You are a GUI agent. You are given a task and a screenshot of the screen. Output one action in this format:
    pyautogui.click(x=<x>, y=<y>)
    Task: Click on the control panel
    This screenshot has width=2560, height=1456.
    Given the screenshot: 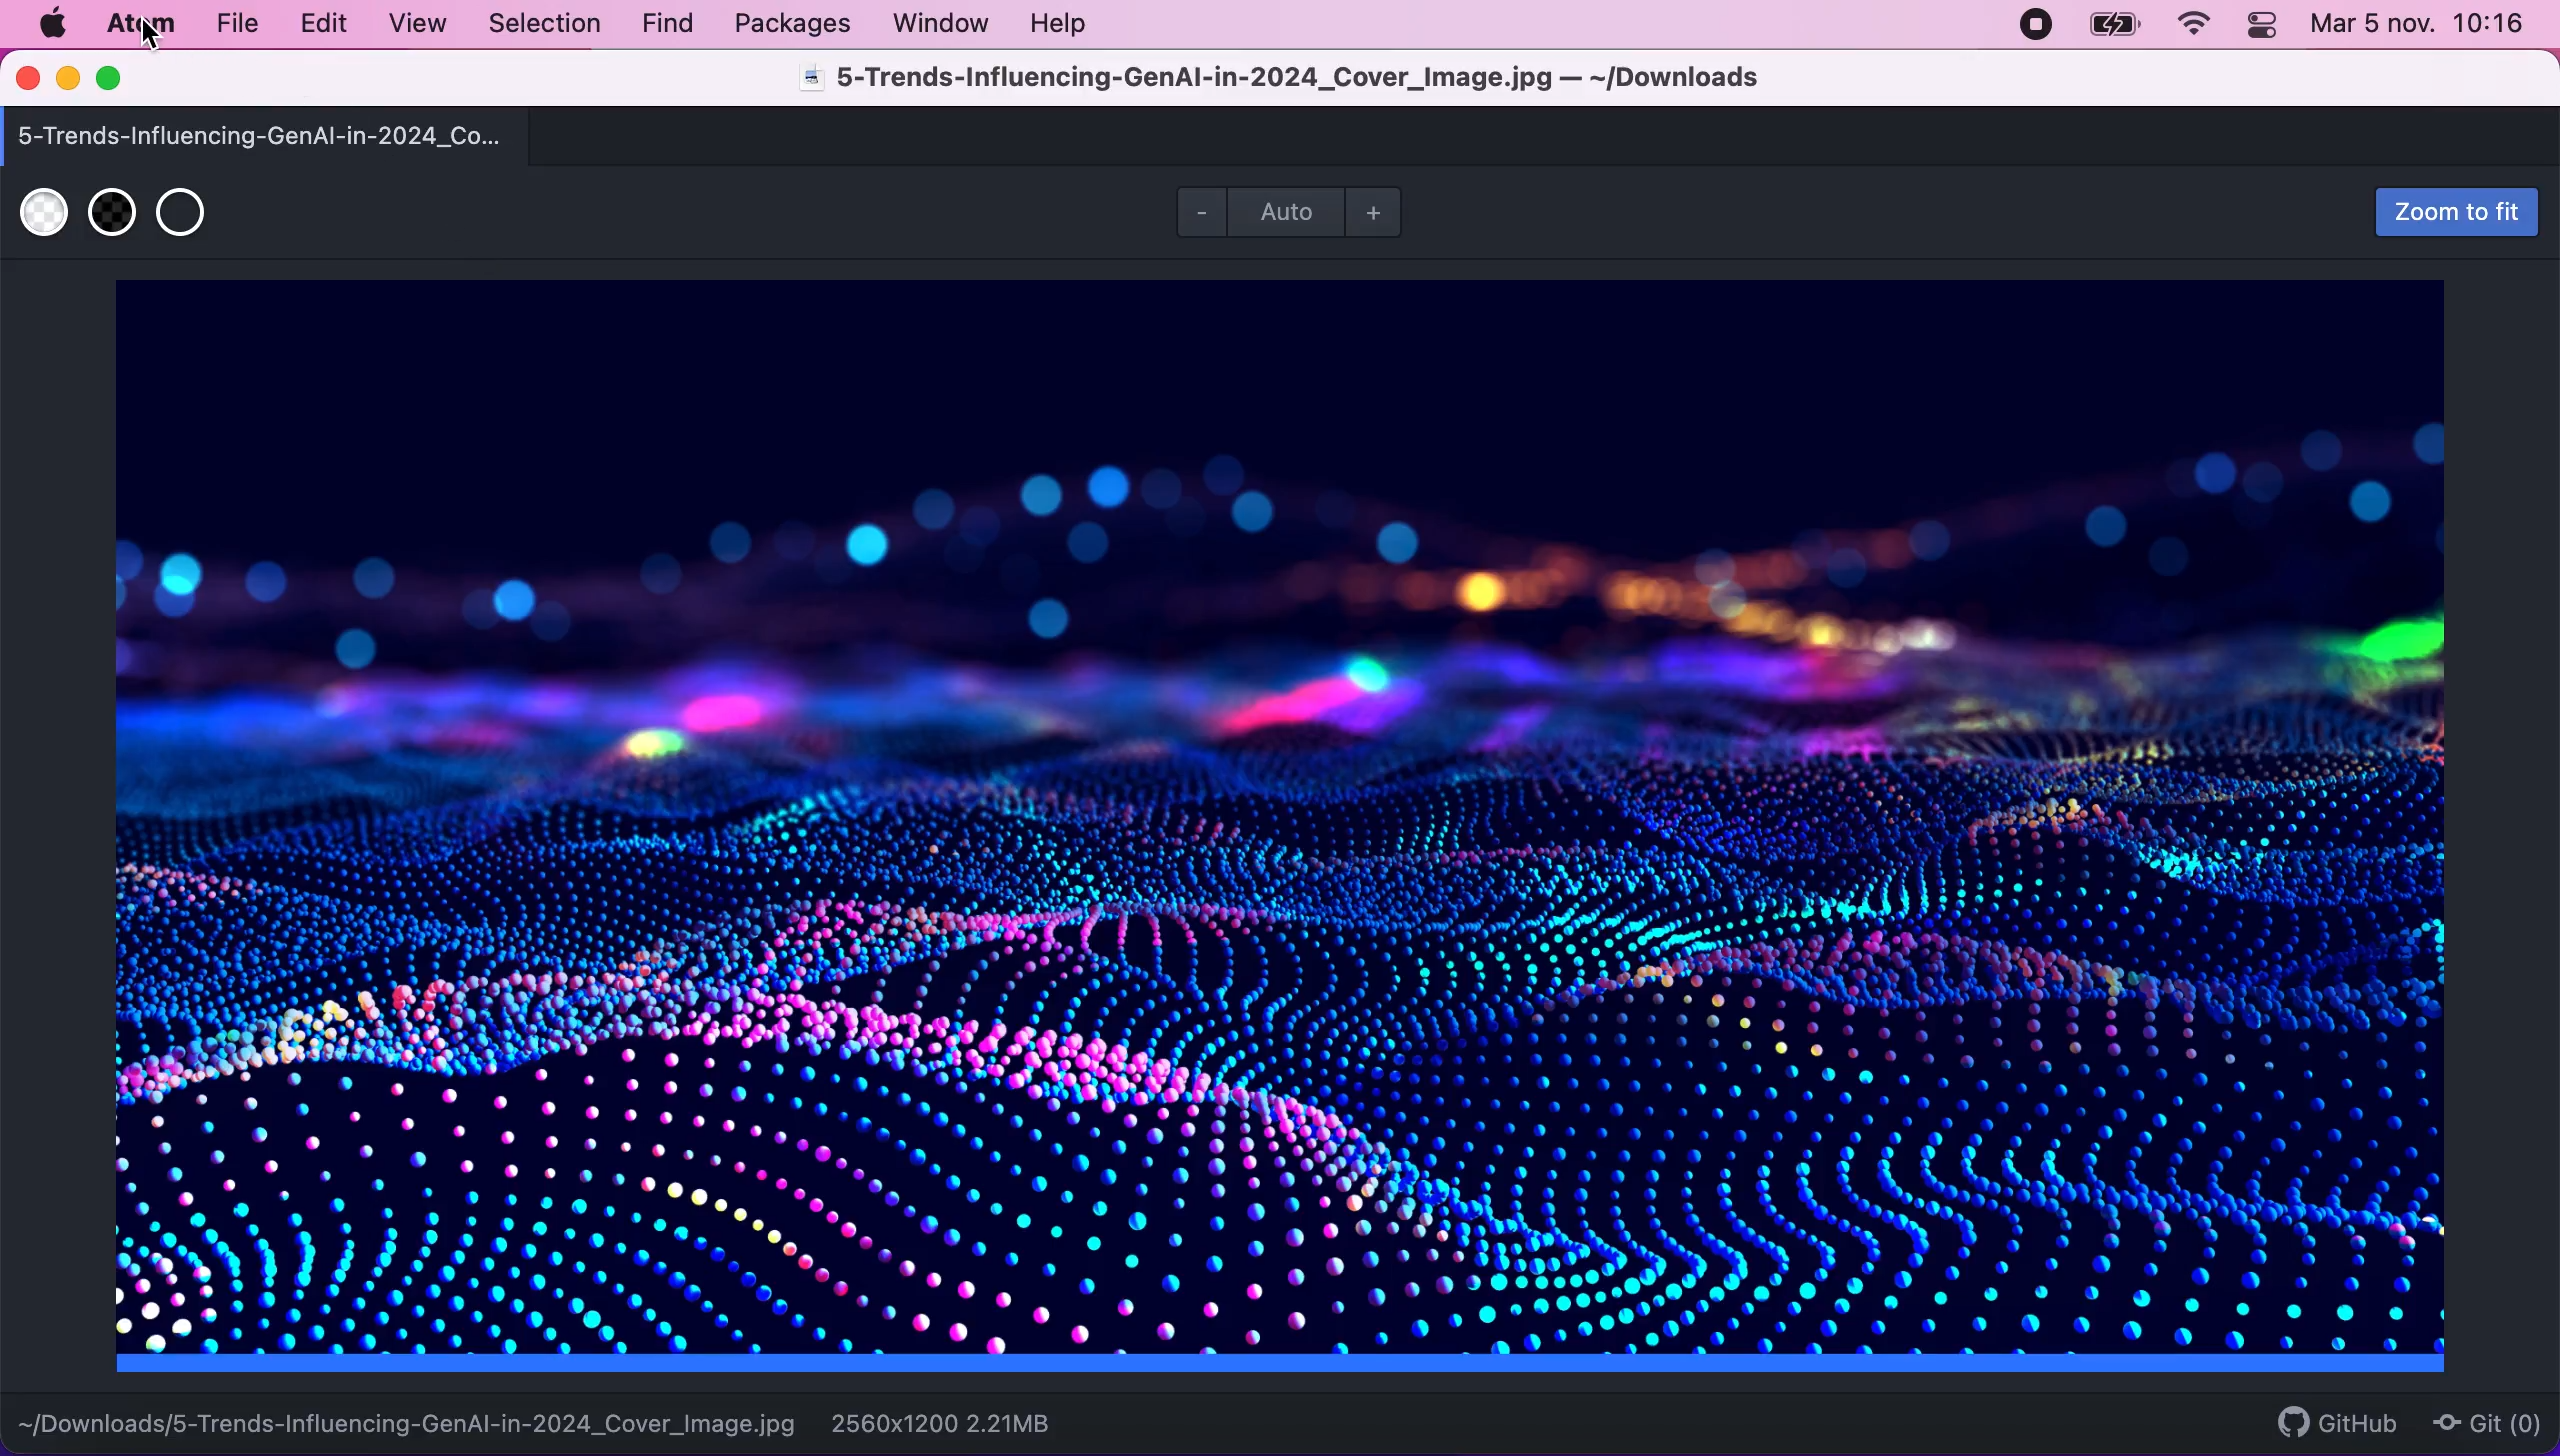 What is the action you would take?
    pyautogui.click(x=2264, y=28)
    